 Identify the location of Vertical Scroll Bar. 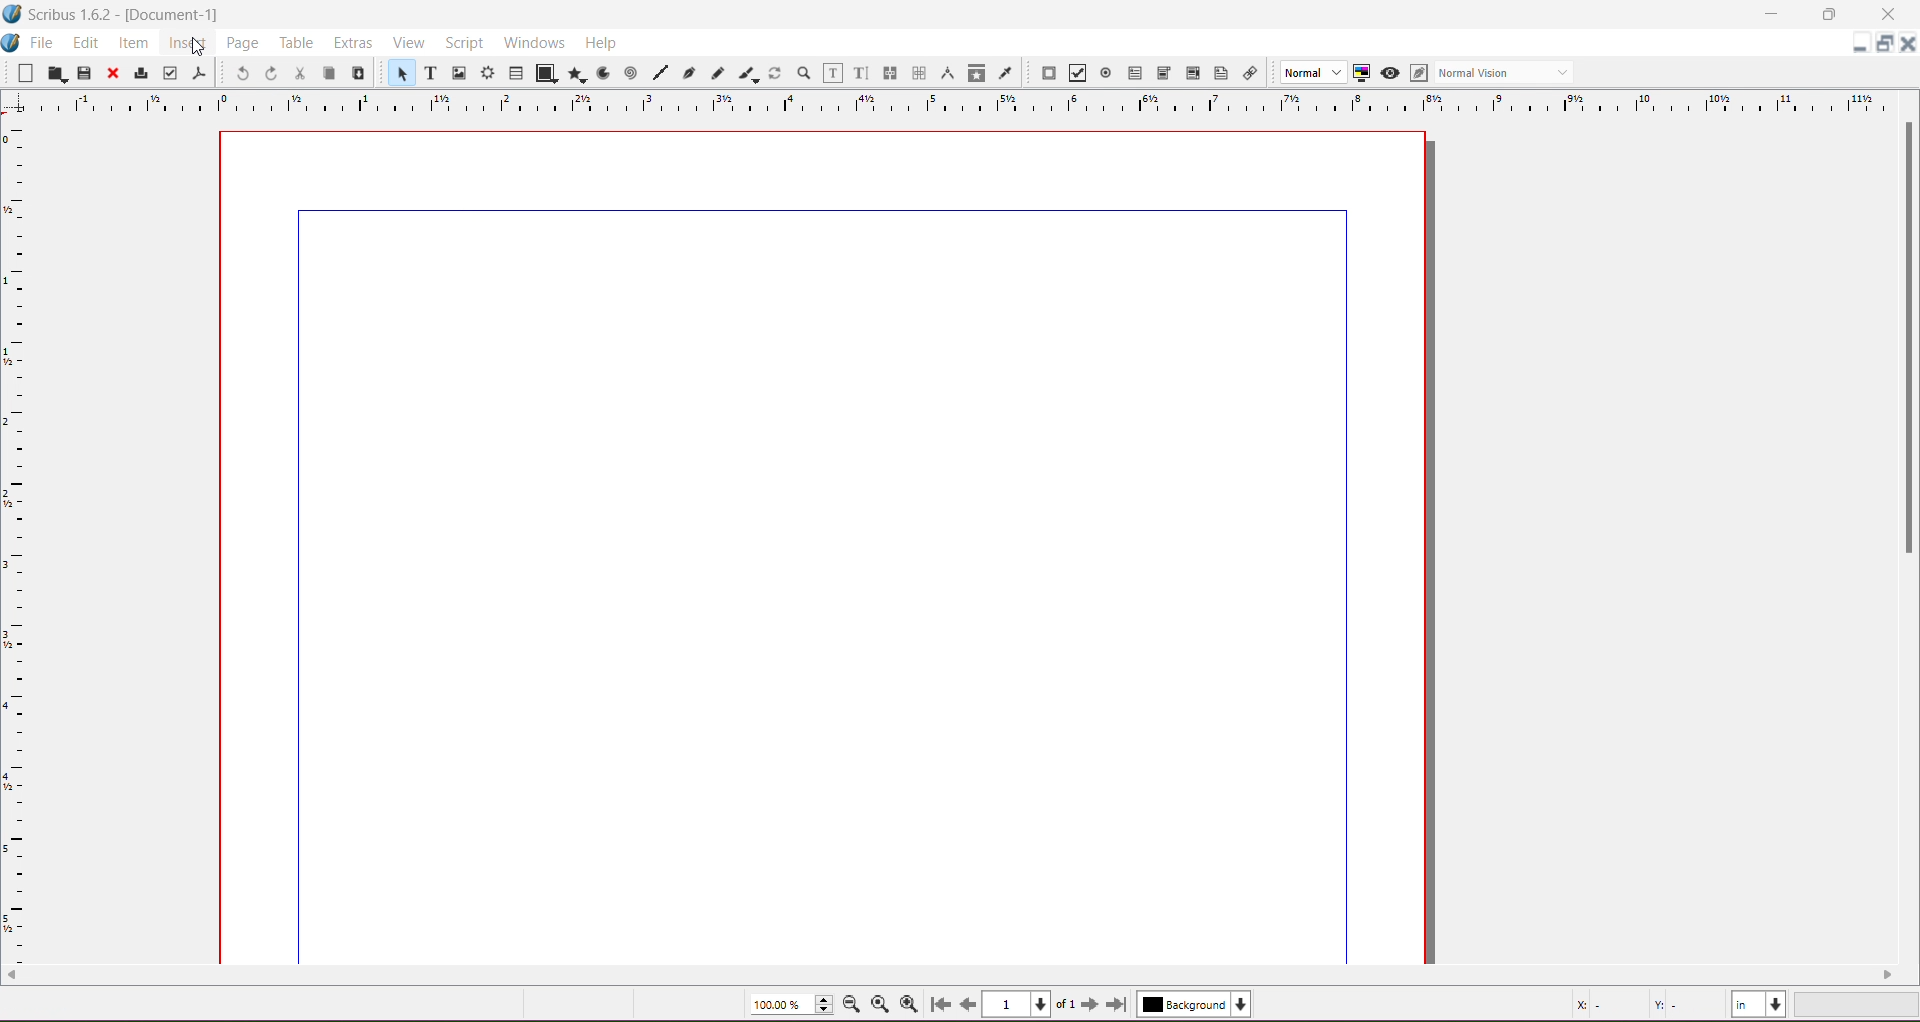
(1904, 337).